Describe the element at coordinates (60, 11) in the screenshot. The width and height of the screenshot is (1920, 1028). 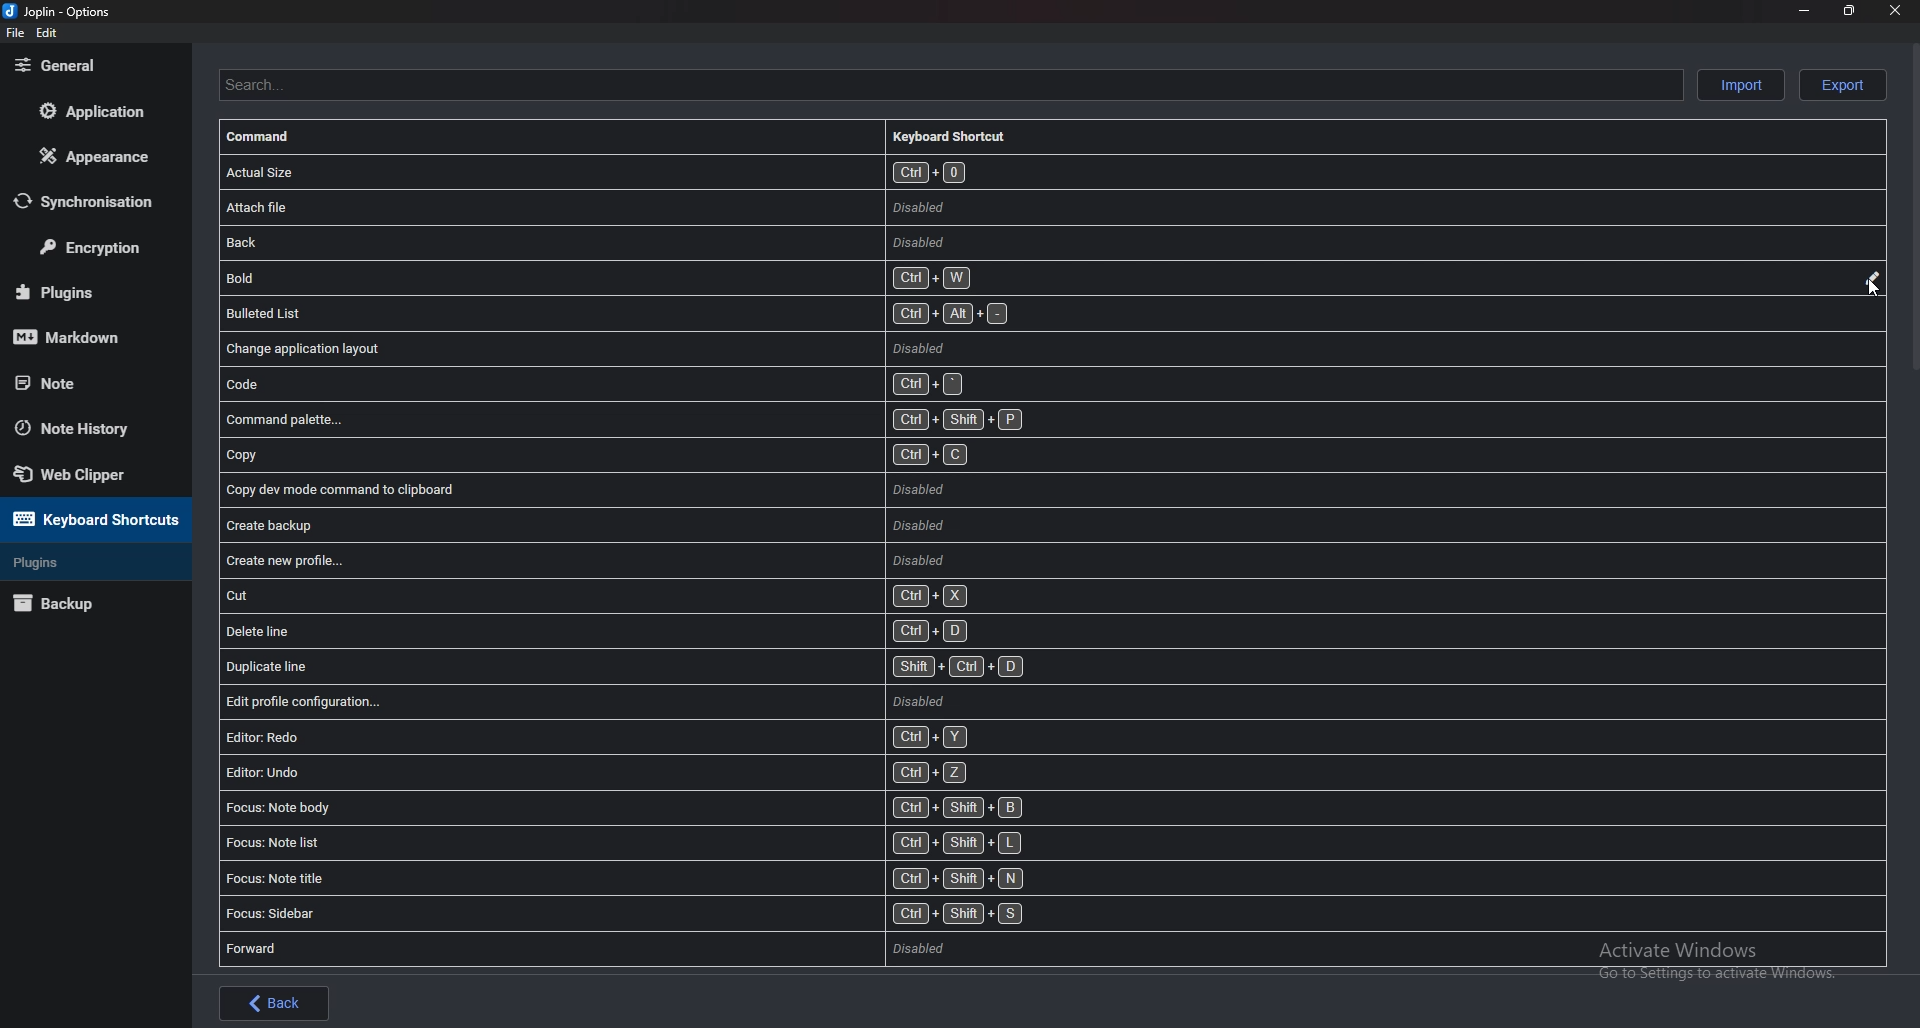
I see `joplin - Option` at that location.